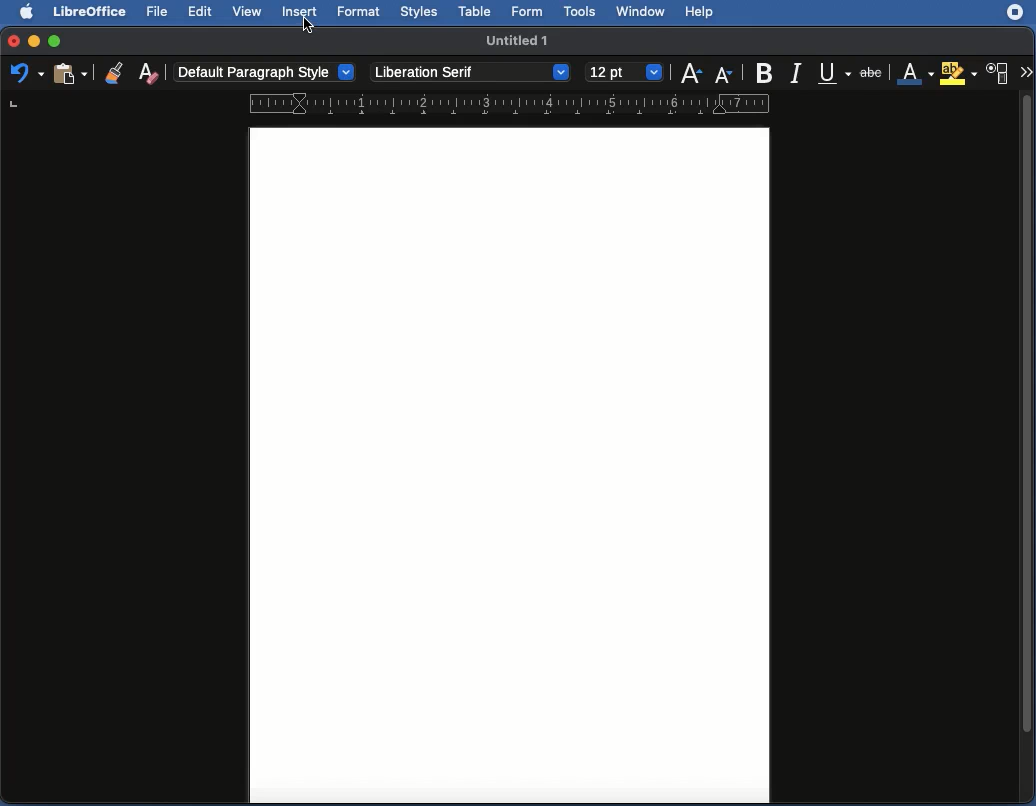 Image resolution: width=1036 pixels, height=806 pixels. Describe the element at coordinates (530, 13) in the screenshot. I see `Form` at that location.